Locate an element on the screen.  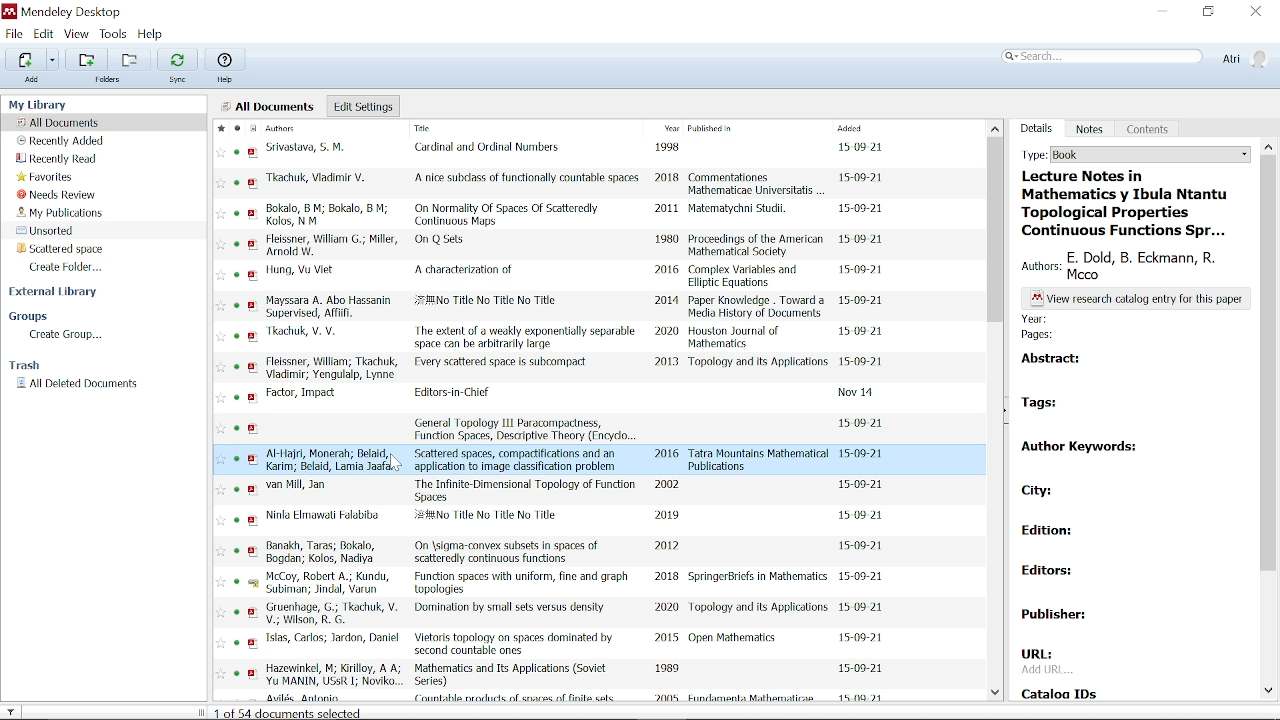
2018 is located at coordinates (667, 180).